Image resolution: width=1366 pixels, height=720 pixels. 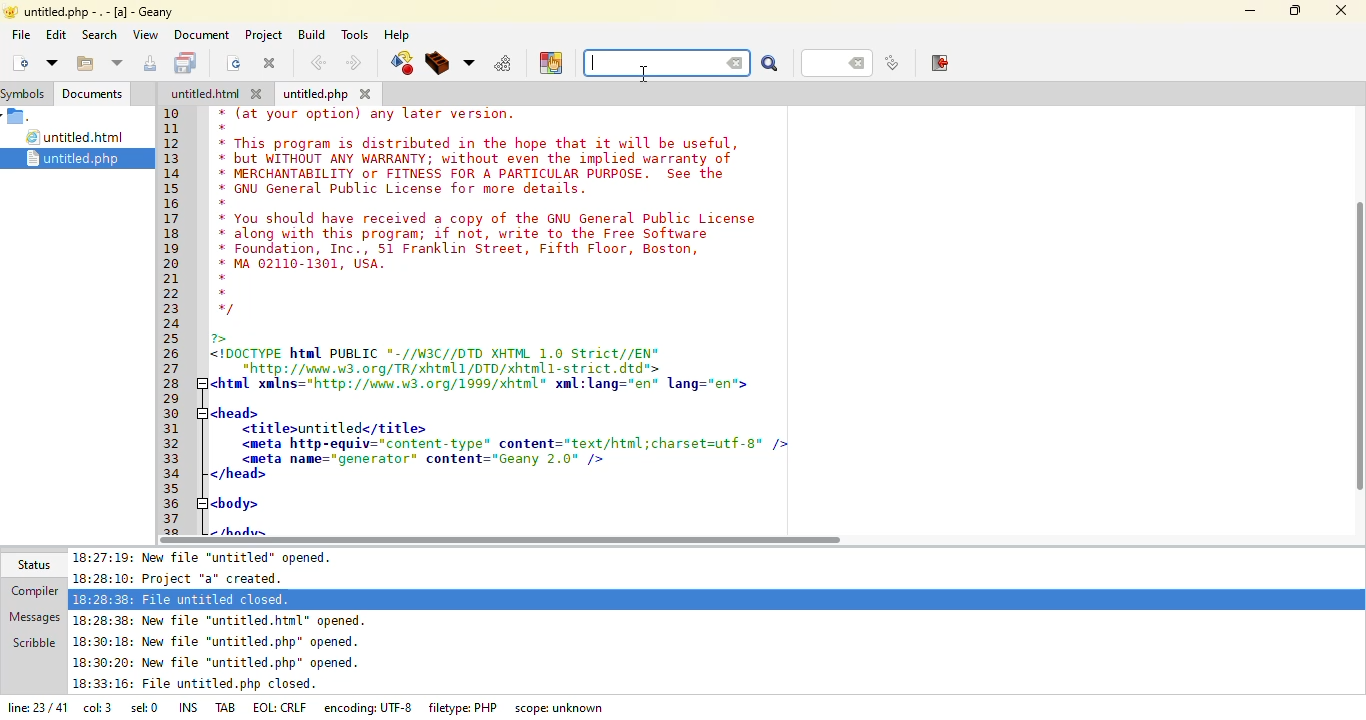 What do you see at coordinates (316, 95) in the screenshot?
I see `untitled.php` at bounding box center [316, 95].